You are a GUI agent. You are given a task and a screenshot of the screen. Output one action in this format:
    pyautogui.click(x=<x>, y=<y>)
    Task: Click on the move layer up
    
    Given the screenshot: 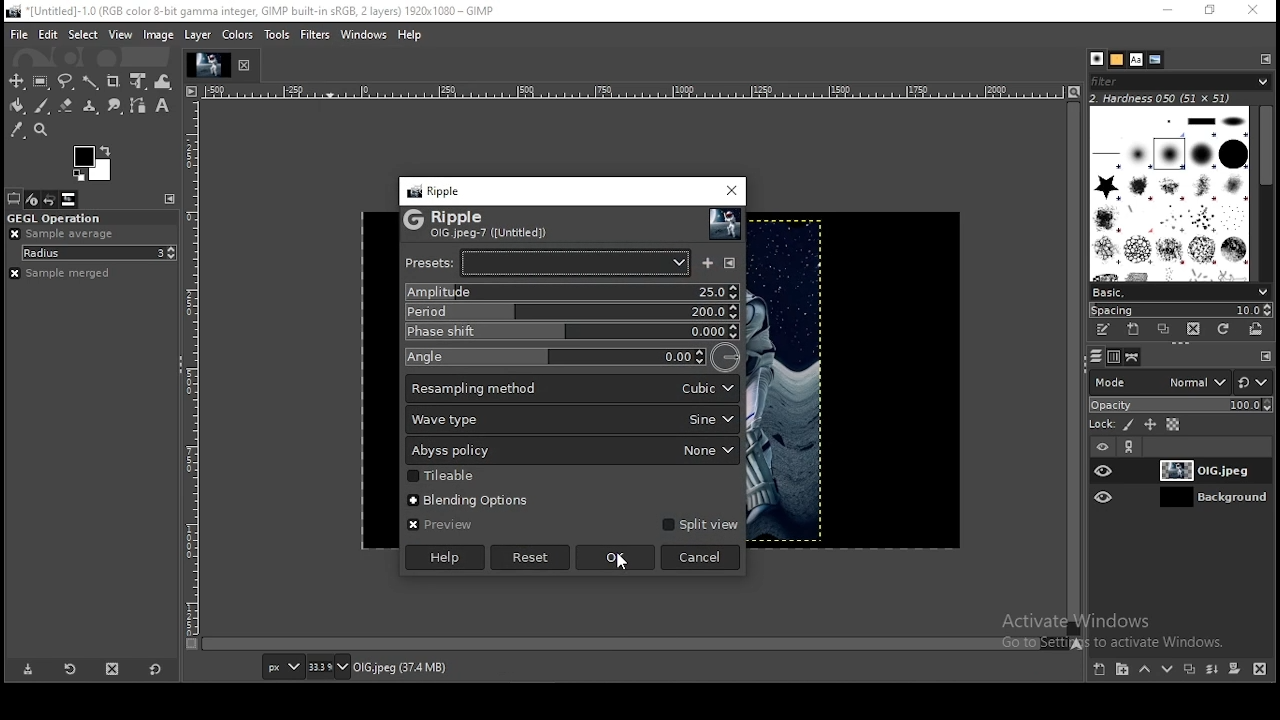 What is the action you would take?
    pyautogui.click(x=1150, y=670)
    